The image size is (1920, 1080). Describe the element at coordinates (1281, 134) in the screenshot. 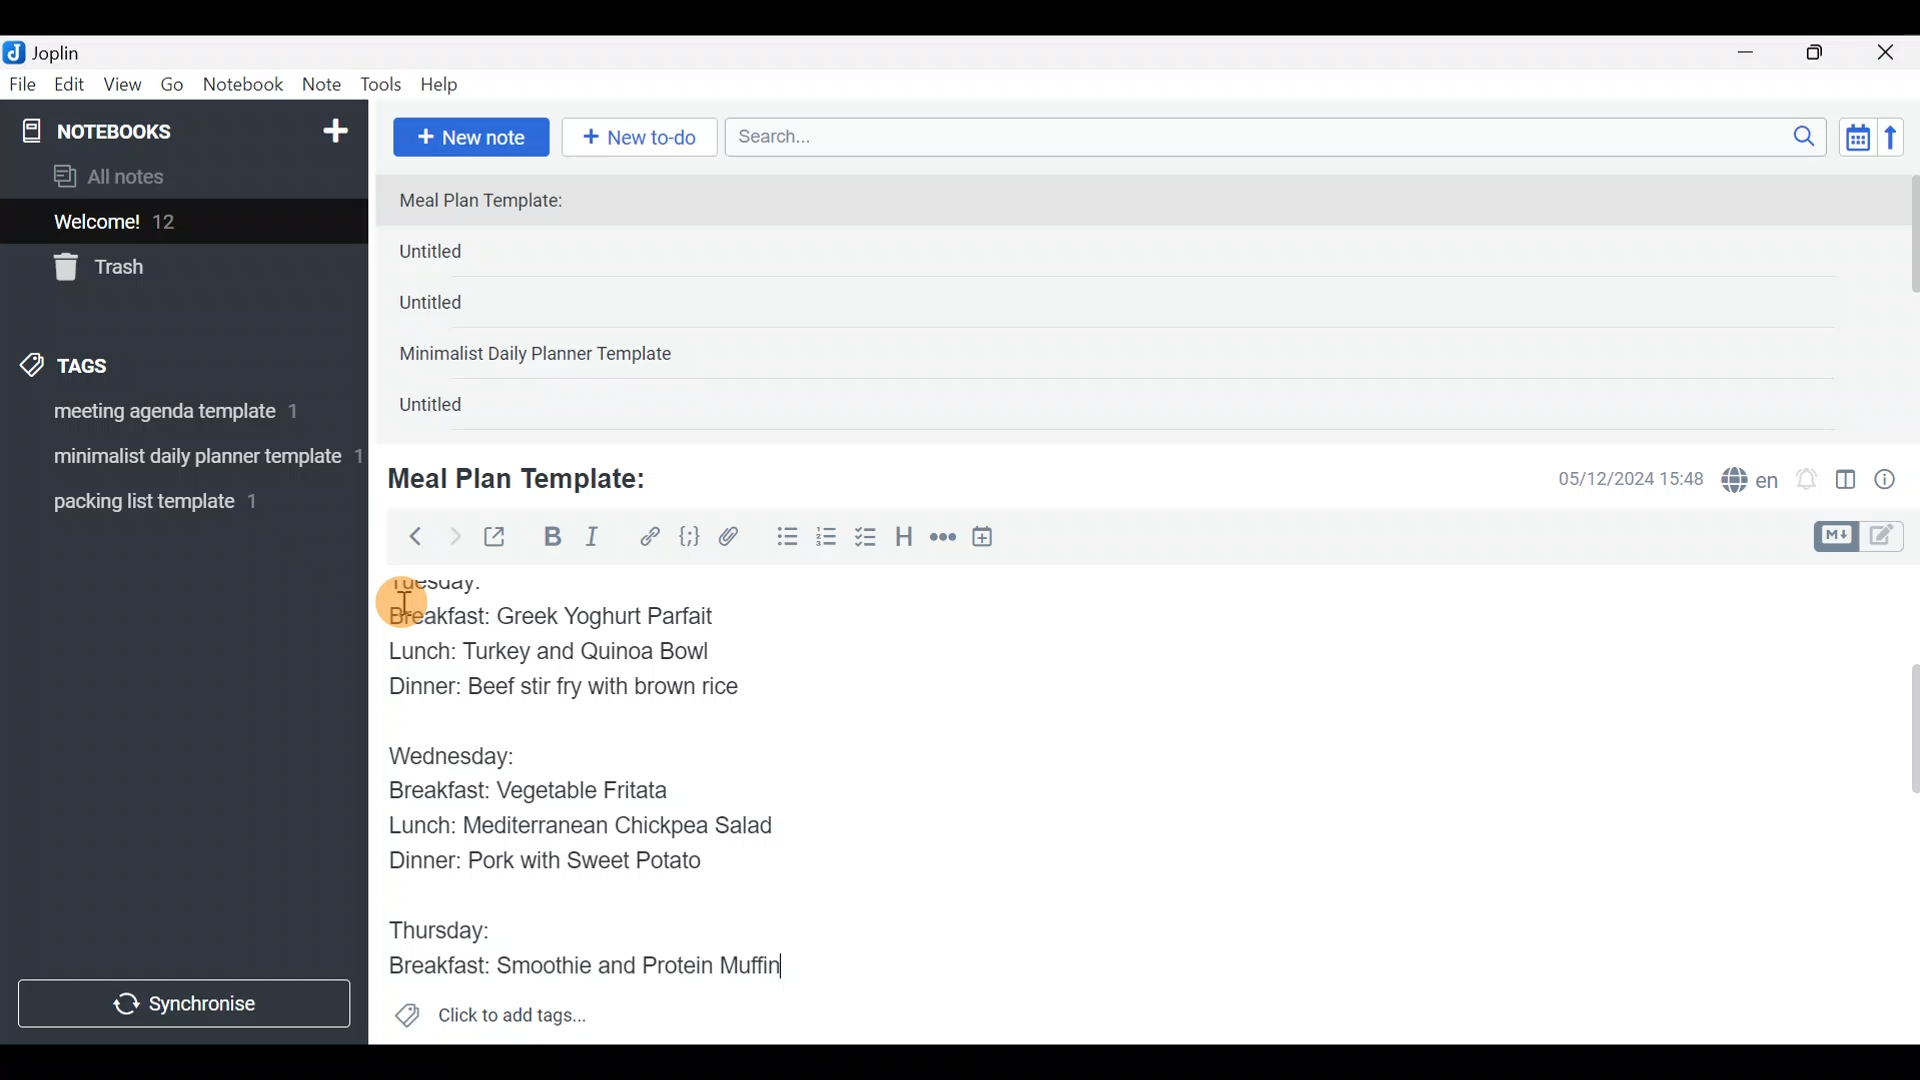

I see `Search bar` at that location.